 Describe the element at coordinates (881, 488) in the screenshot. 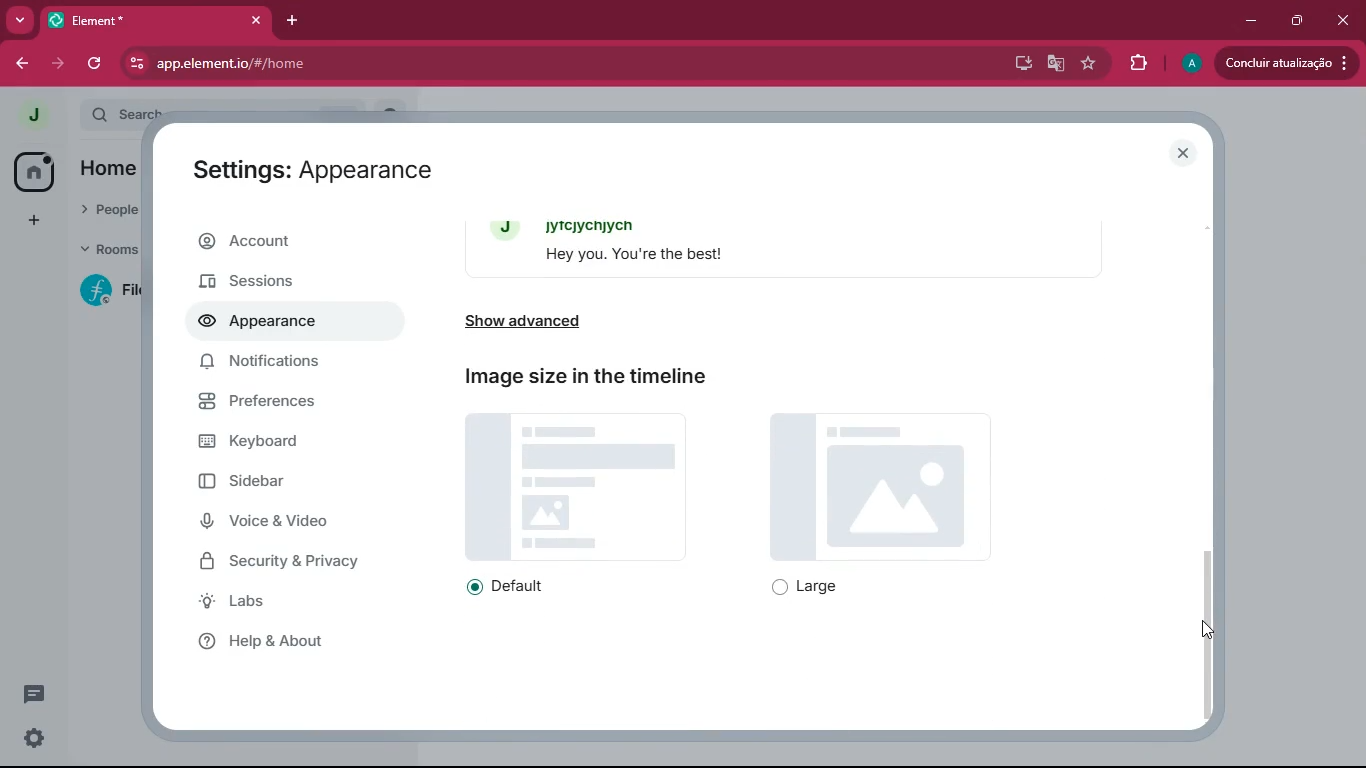

I see `image` at that location.